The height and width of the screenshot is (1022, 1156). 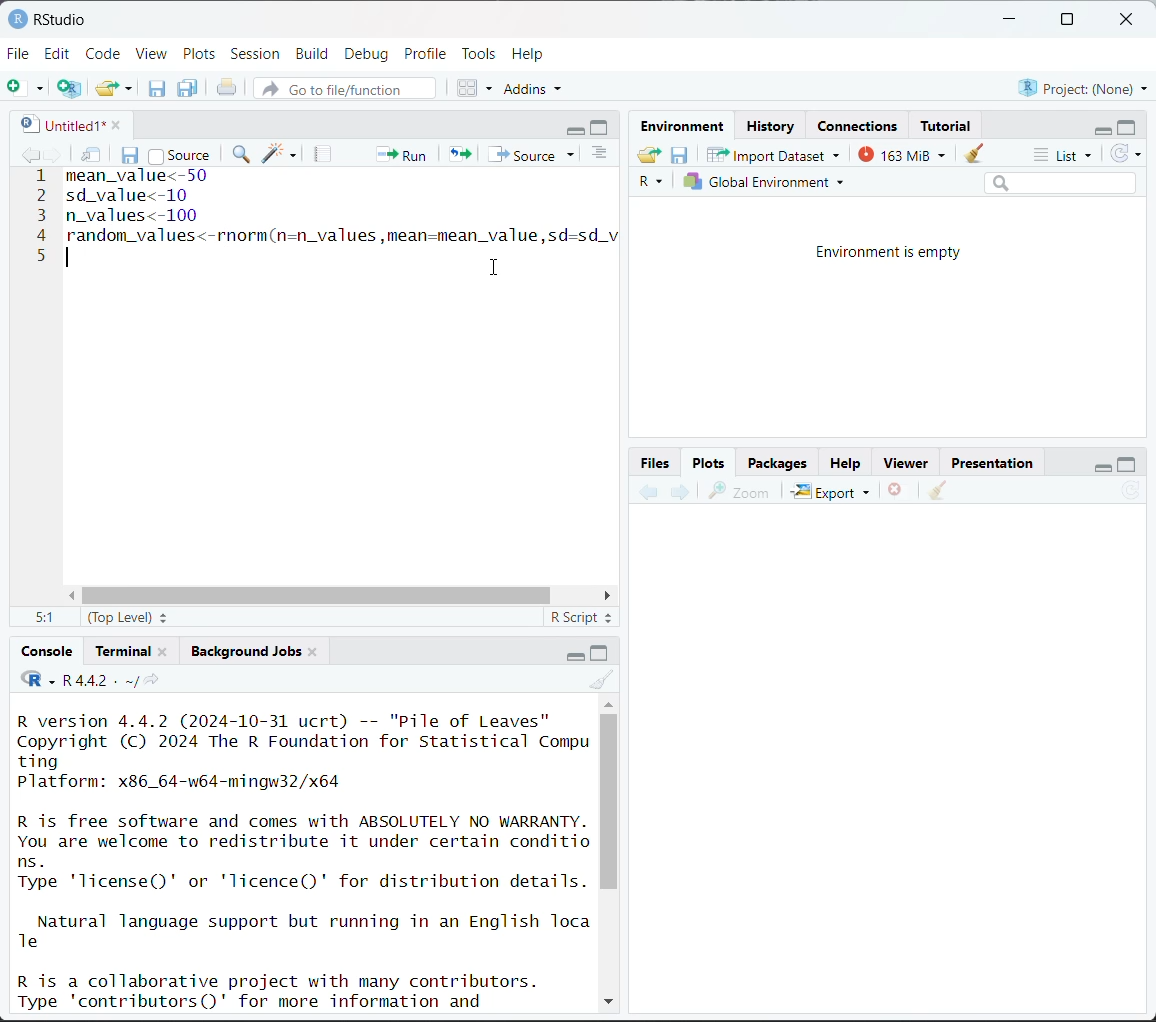 I want to click on clear console, so click(x=604, y=680).